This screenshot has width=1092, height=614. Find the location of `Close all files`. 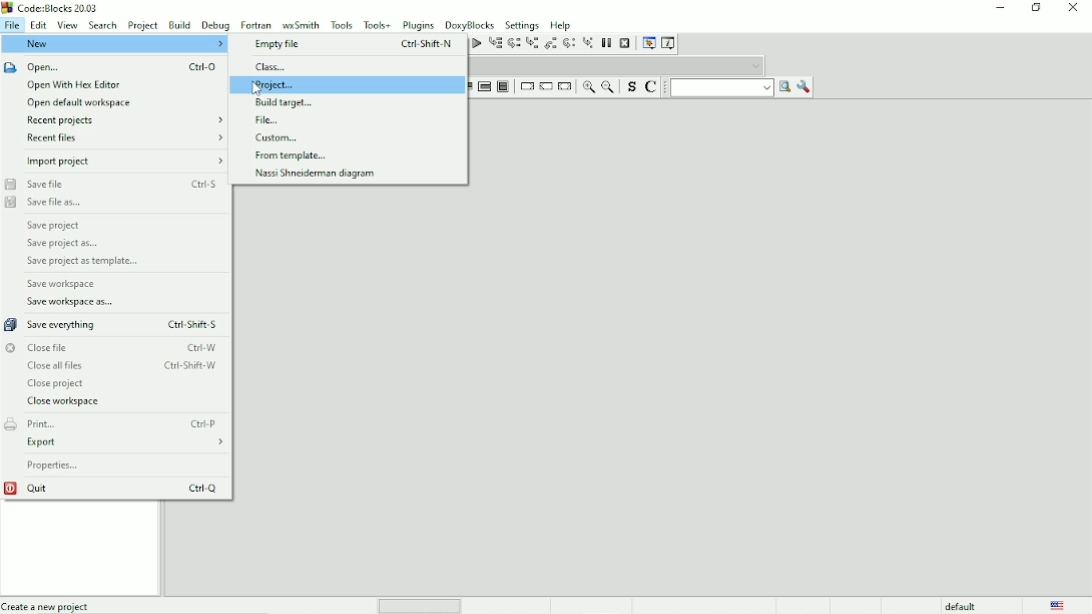

Close all files is located at coordinates (121, 366).